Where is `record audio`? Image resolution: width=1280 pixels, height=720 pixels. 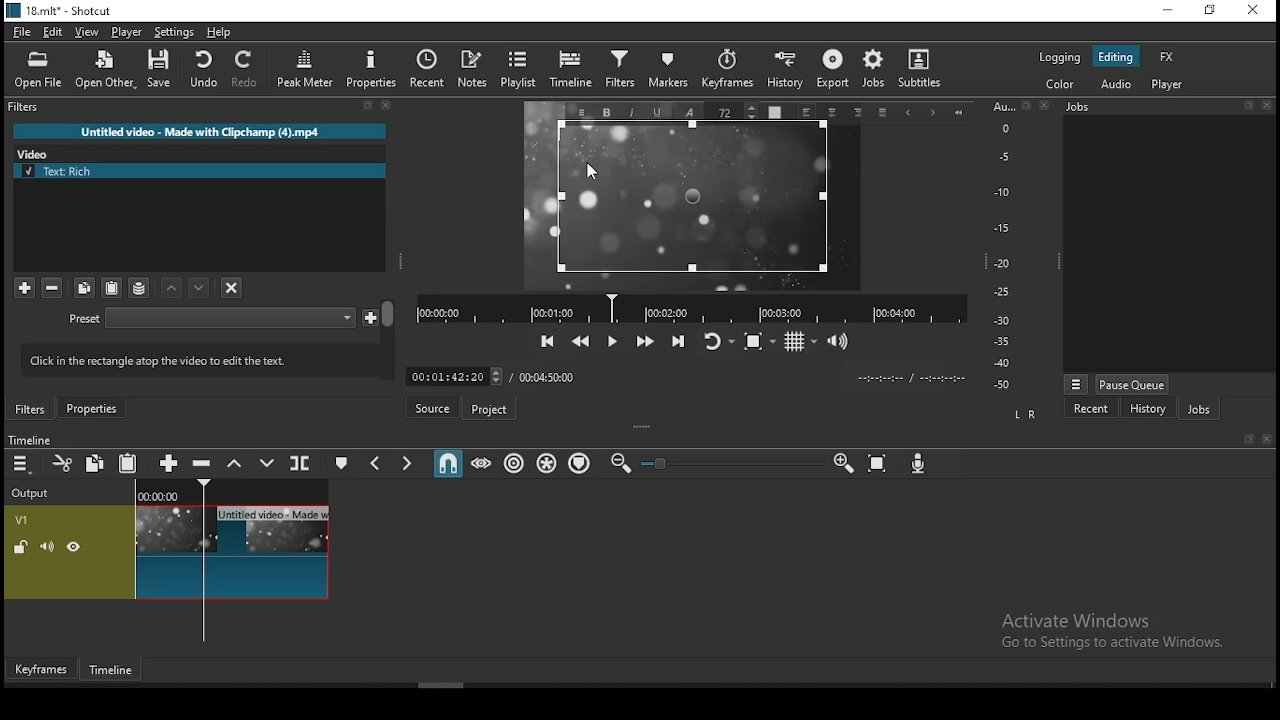
record audio is located at coordinates (919, 464).